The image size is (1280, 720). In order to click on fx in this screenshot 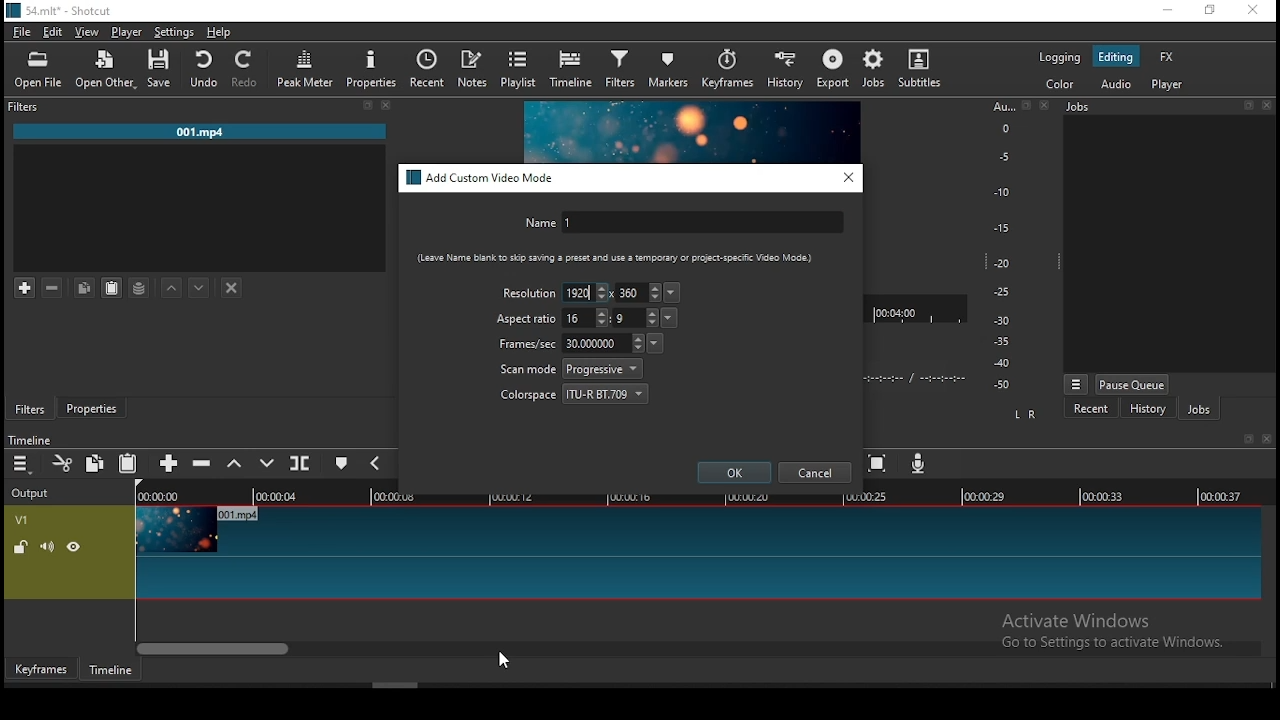, I will do `click(1169, 58)`.